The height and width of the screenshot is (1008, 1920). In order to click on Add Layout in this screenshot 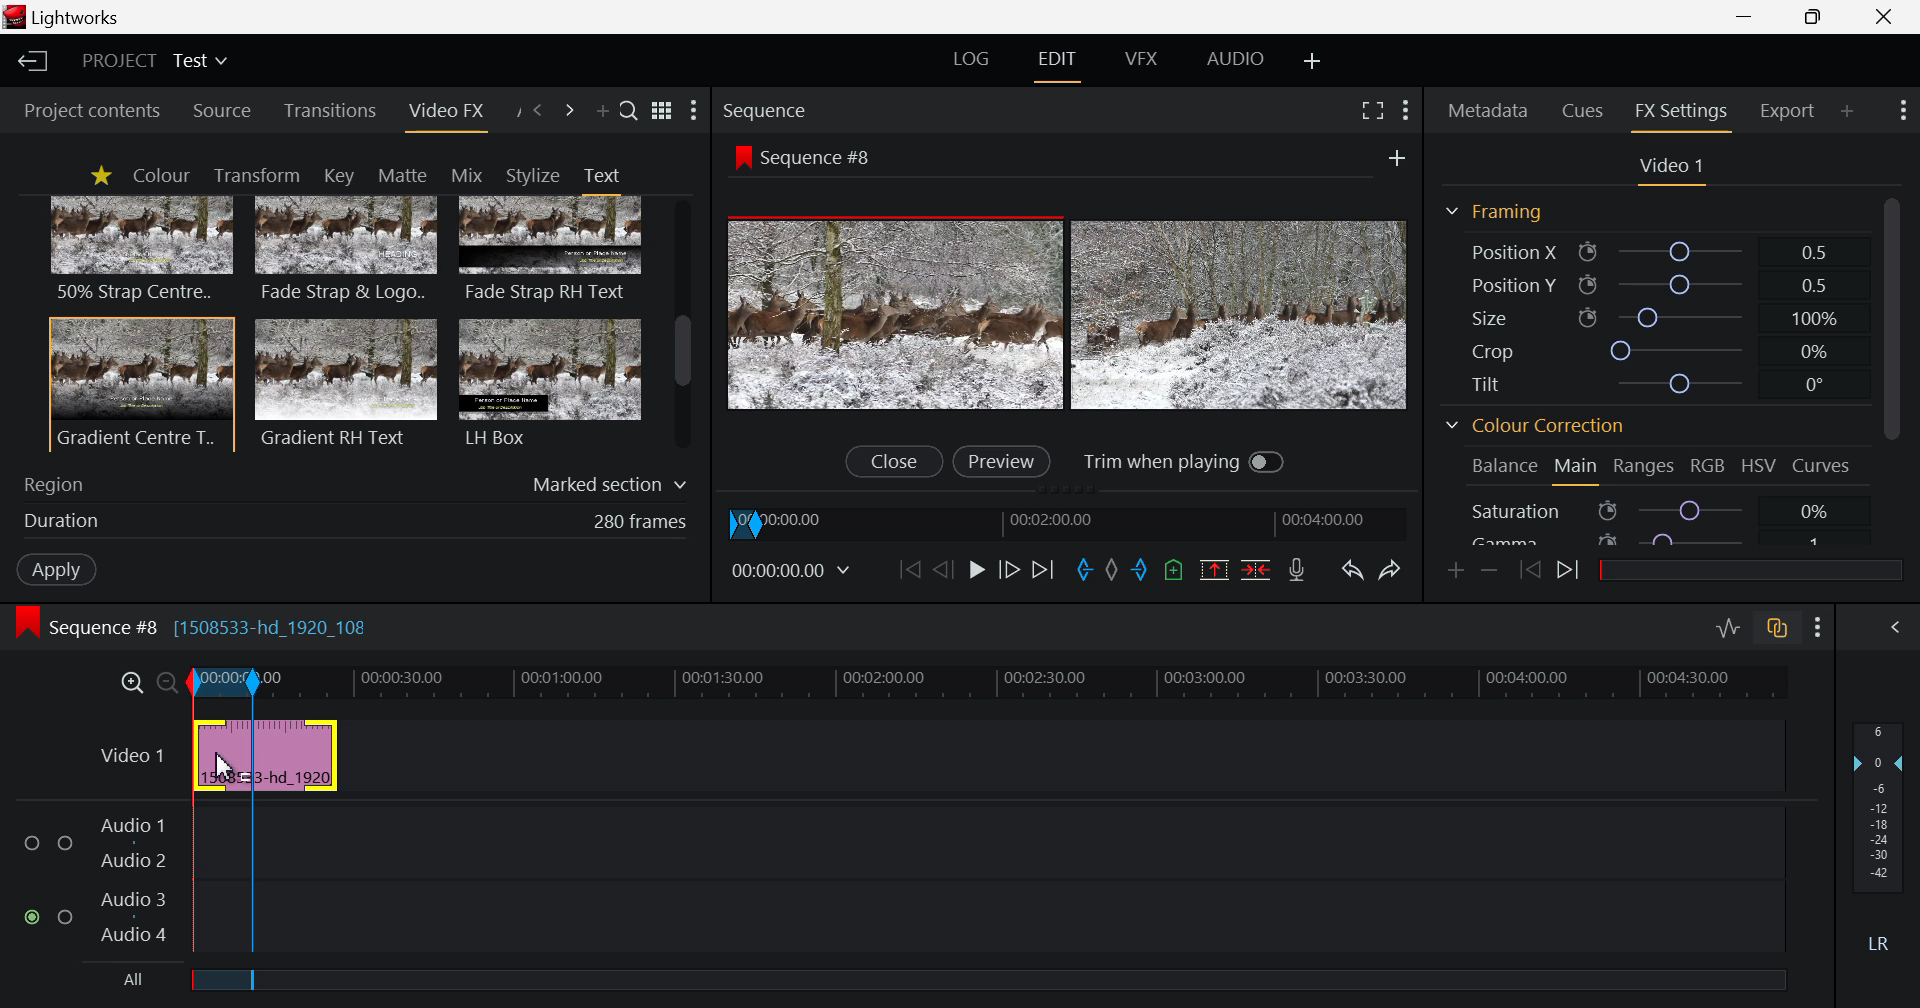, I will do `click(1314, 60)`.